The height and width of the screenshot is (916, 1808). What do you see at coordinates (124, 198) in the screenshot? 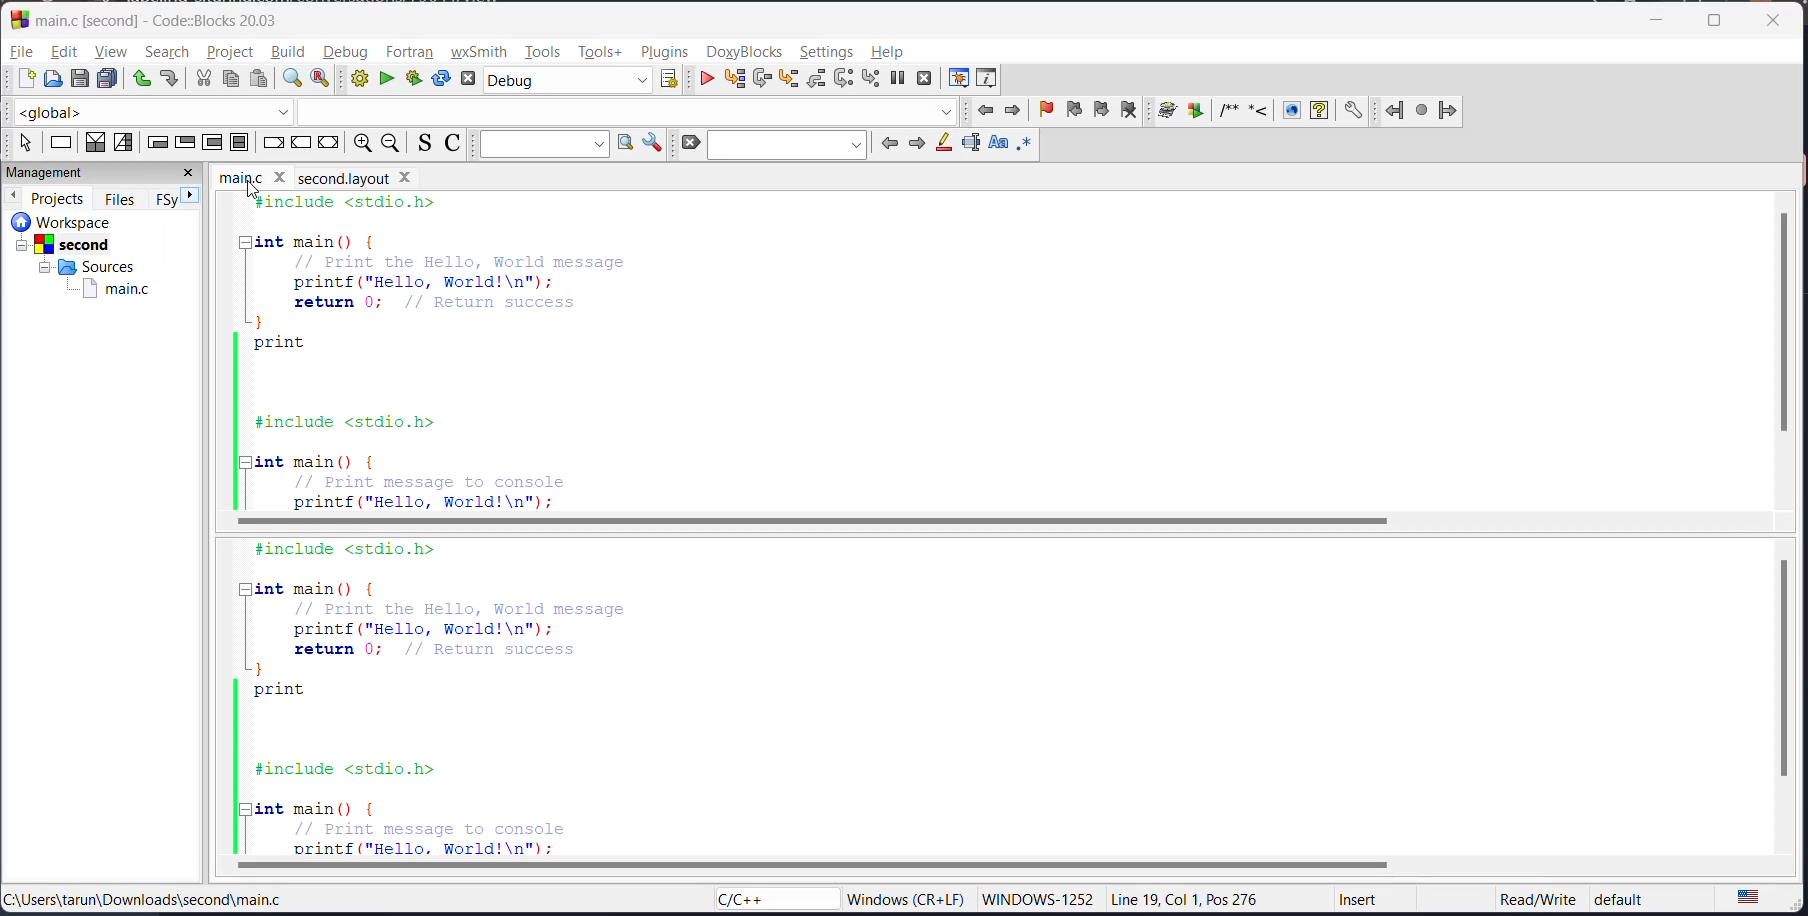
I see `files` at bounding box center [124, 198].